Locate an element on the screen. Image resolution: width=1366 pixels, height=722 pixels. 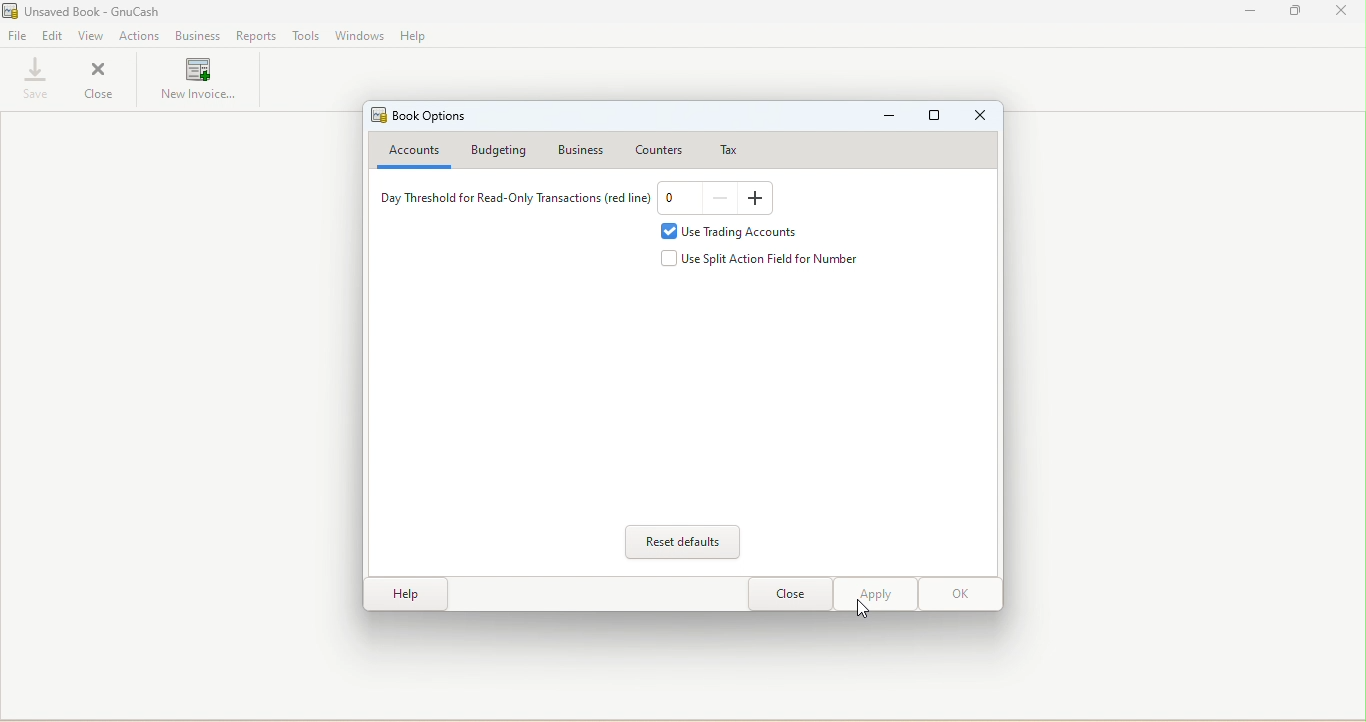
Reset defaults is located at coordinates (686, 542).